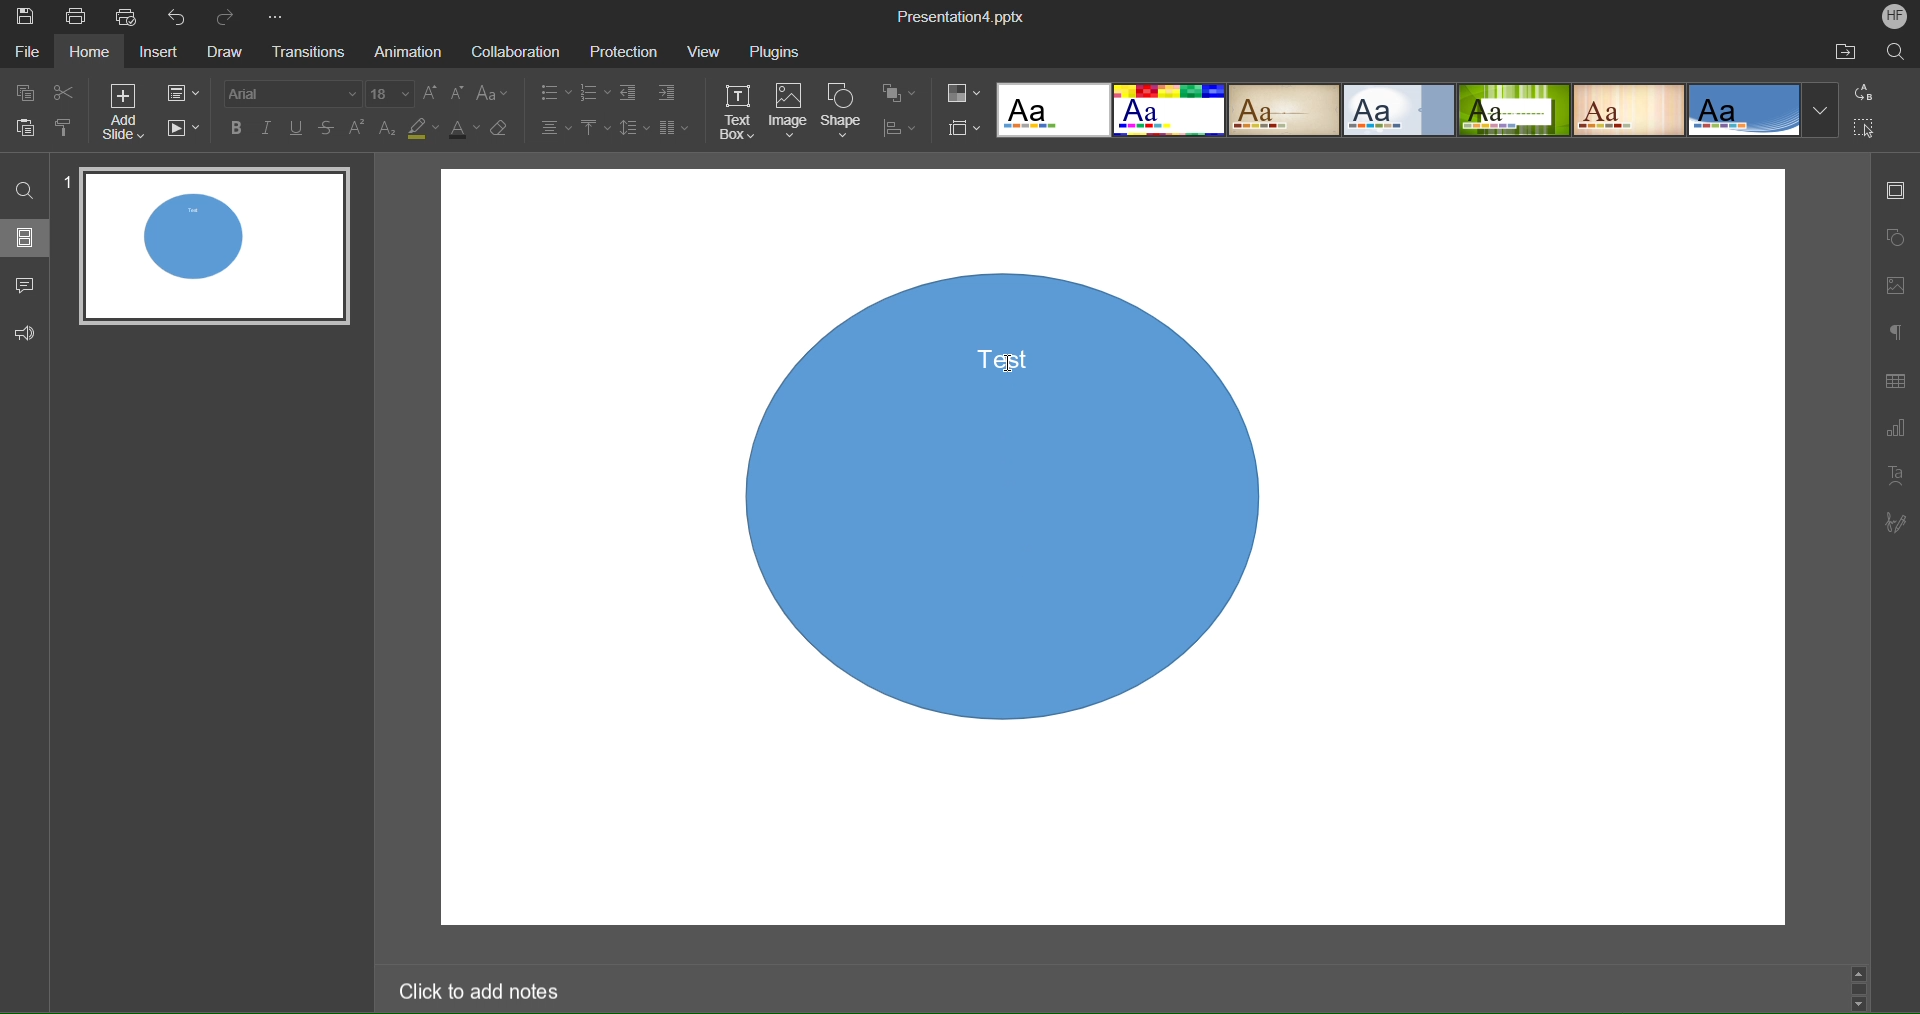  Describe the element at coordinates (1895, 525) in the screenshot. I see `Signature` at that location.